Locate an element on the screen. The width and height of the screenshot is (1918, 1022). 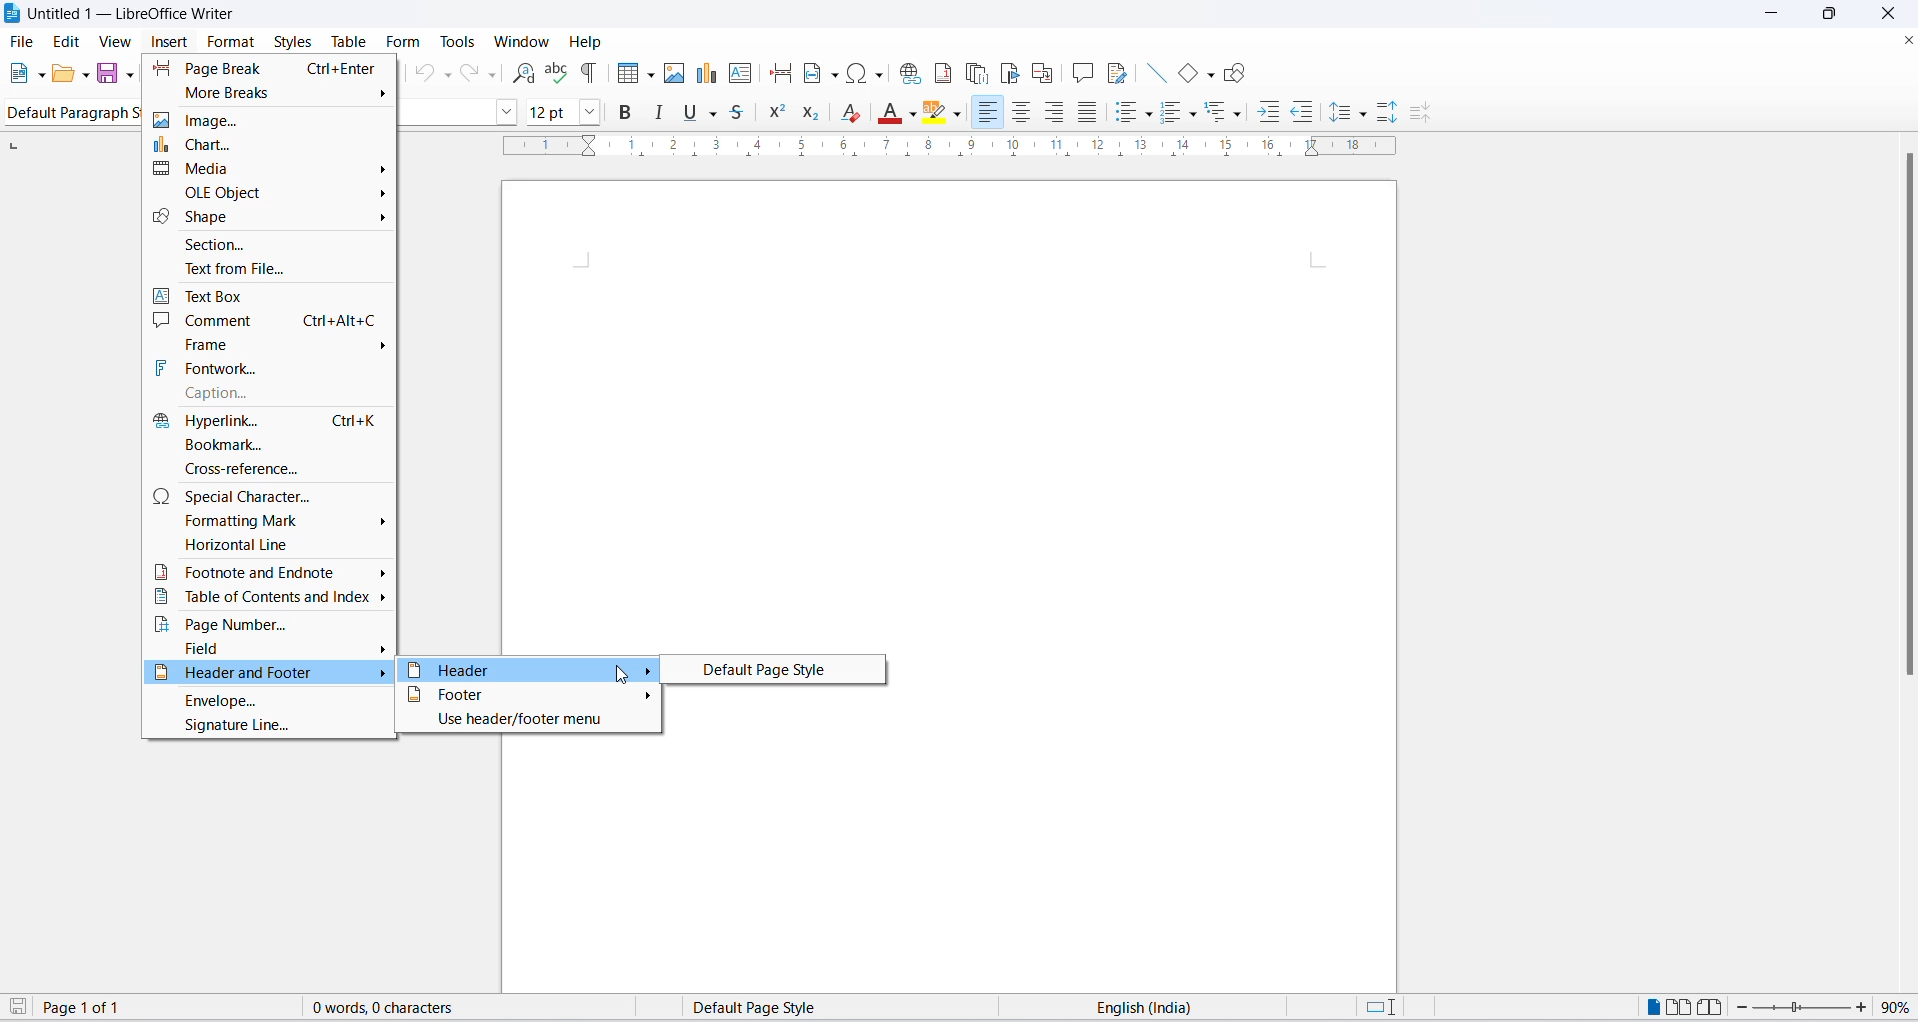
insert chat is located at coordinates (706, 77).